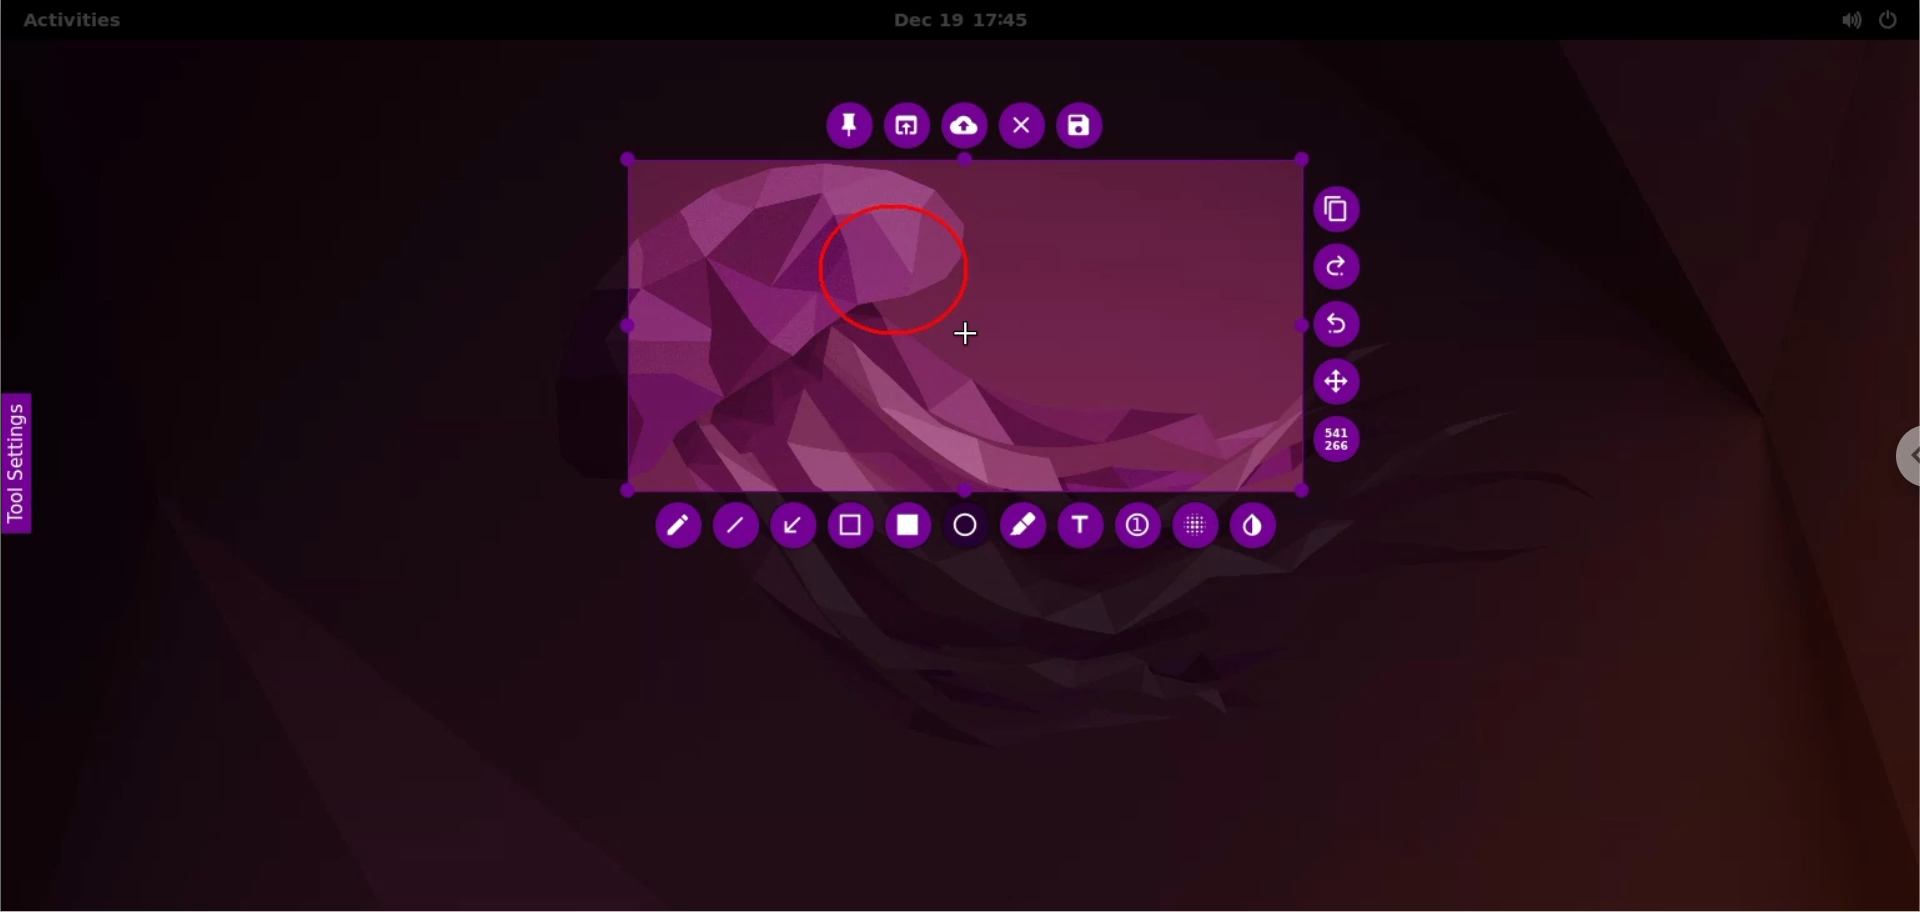 Image resolution: width=1920 pixels, height=912 pixels. What do you see at coordinates (679, 530) in the screenshot?
I see `pencil tool` at bounding box center [679, 530].